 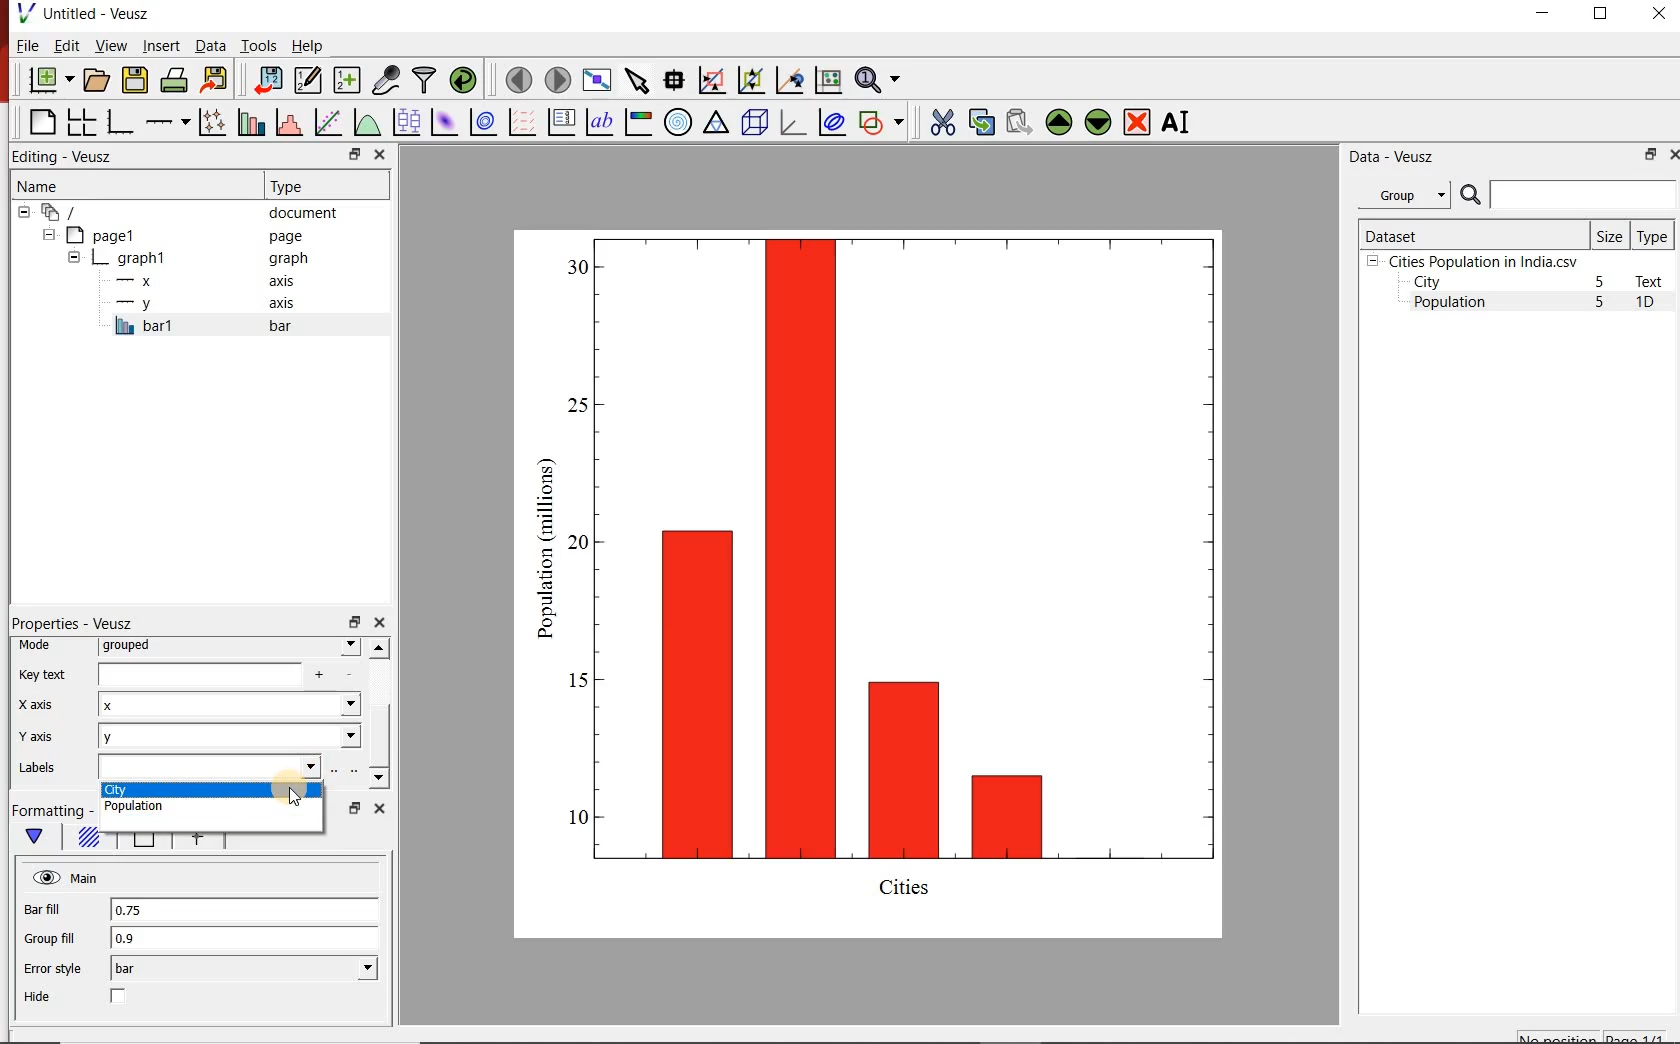 I want to click on bar, so click(x=244, y=969).